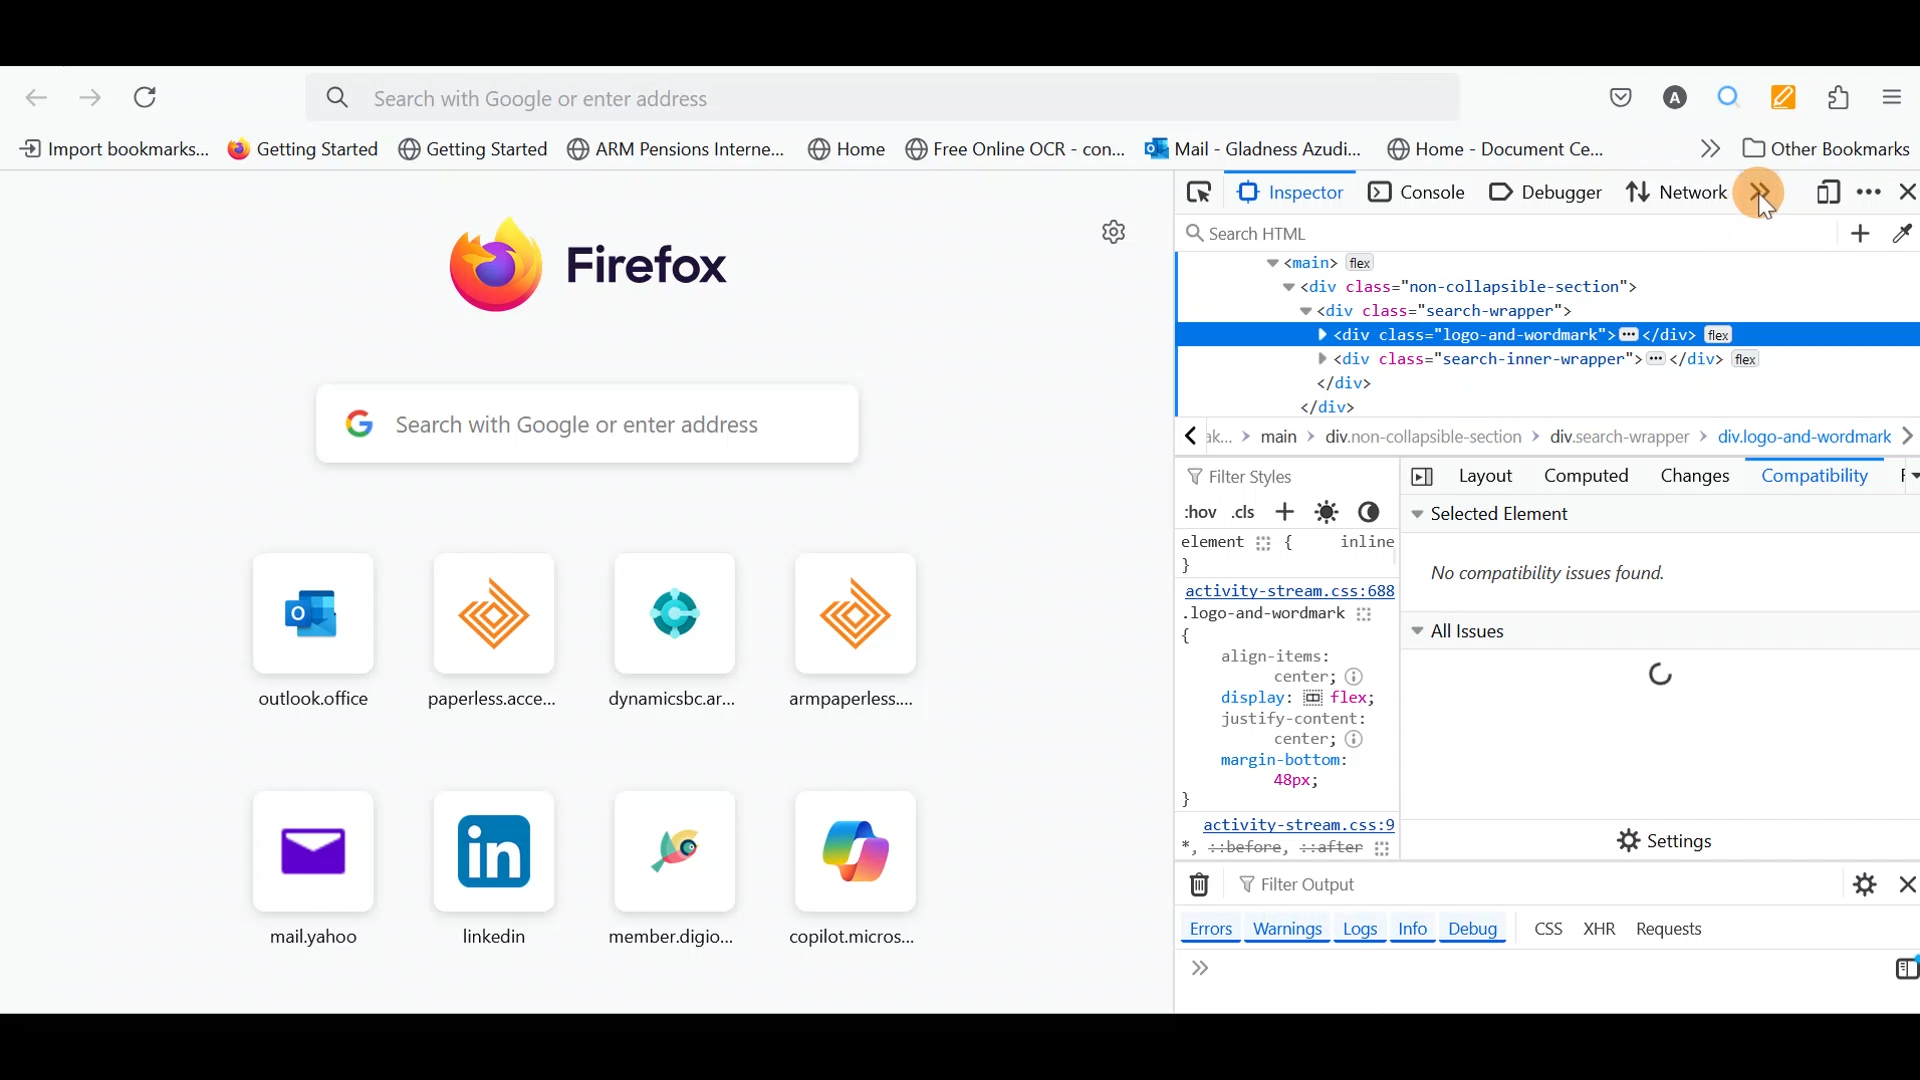 This screenshot has width=1920, height=1080. I want to click on Compatibility, so click(1816, 481).